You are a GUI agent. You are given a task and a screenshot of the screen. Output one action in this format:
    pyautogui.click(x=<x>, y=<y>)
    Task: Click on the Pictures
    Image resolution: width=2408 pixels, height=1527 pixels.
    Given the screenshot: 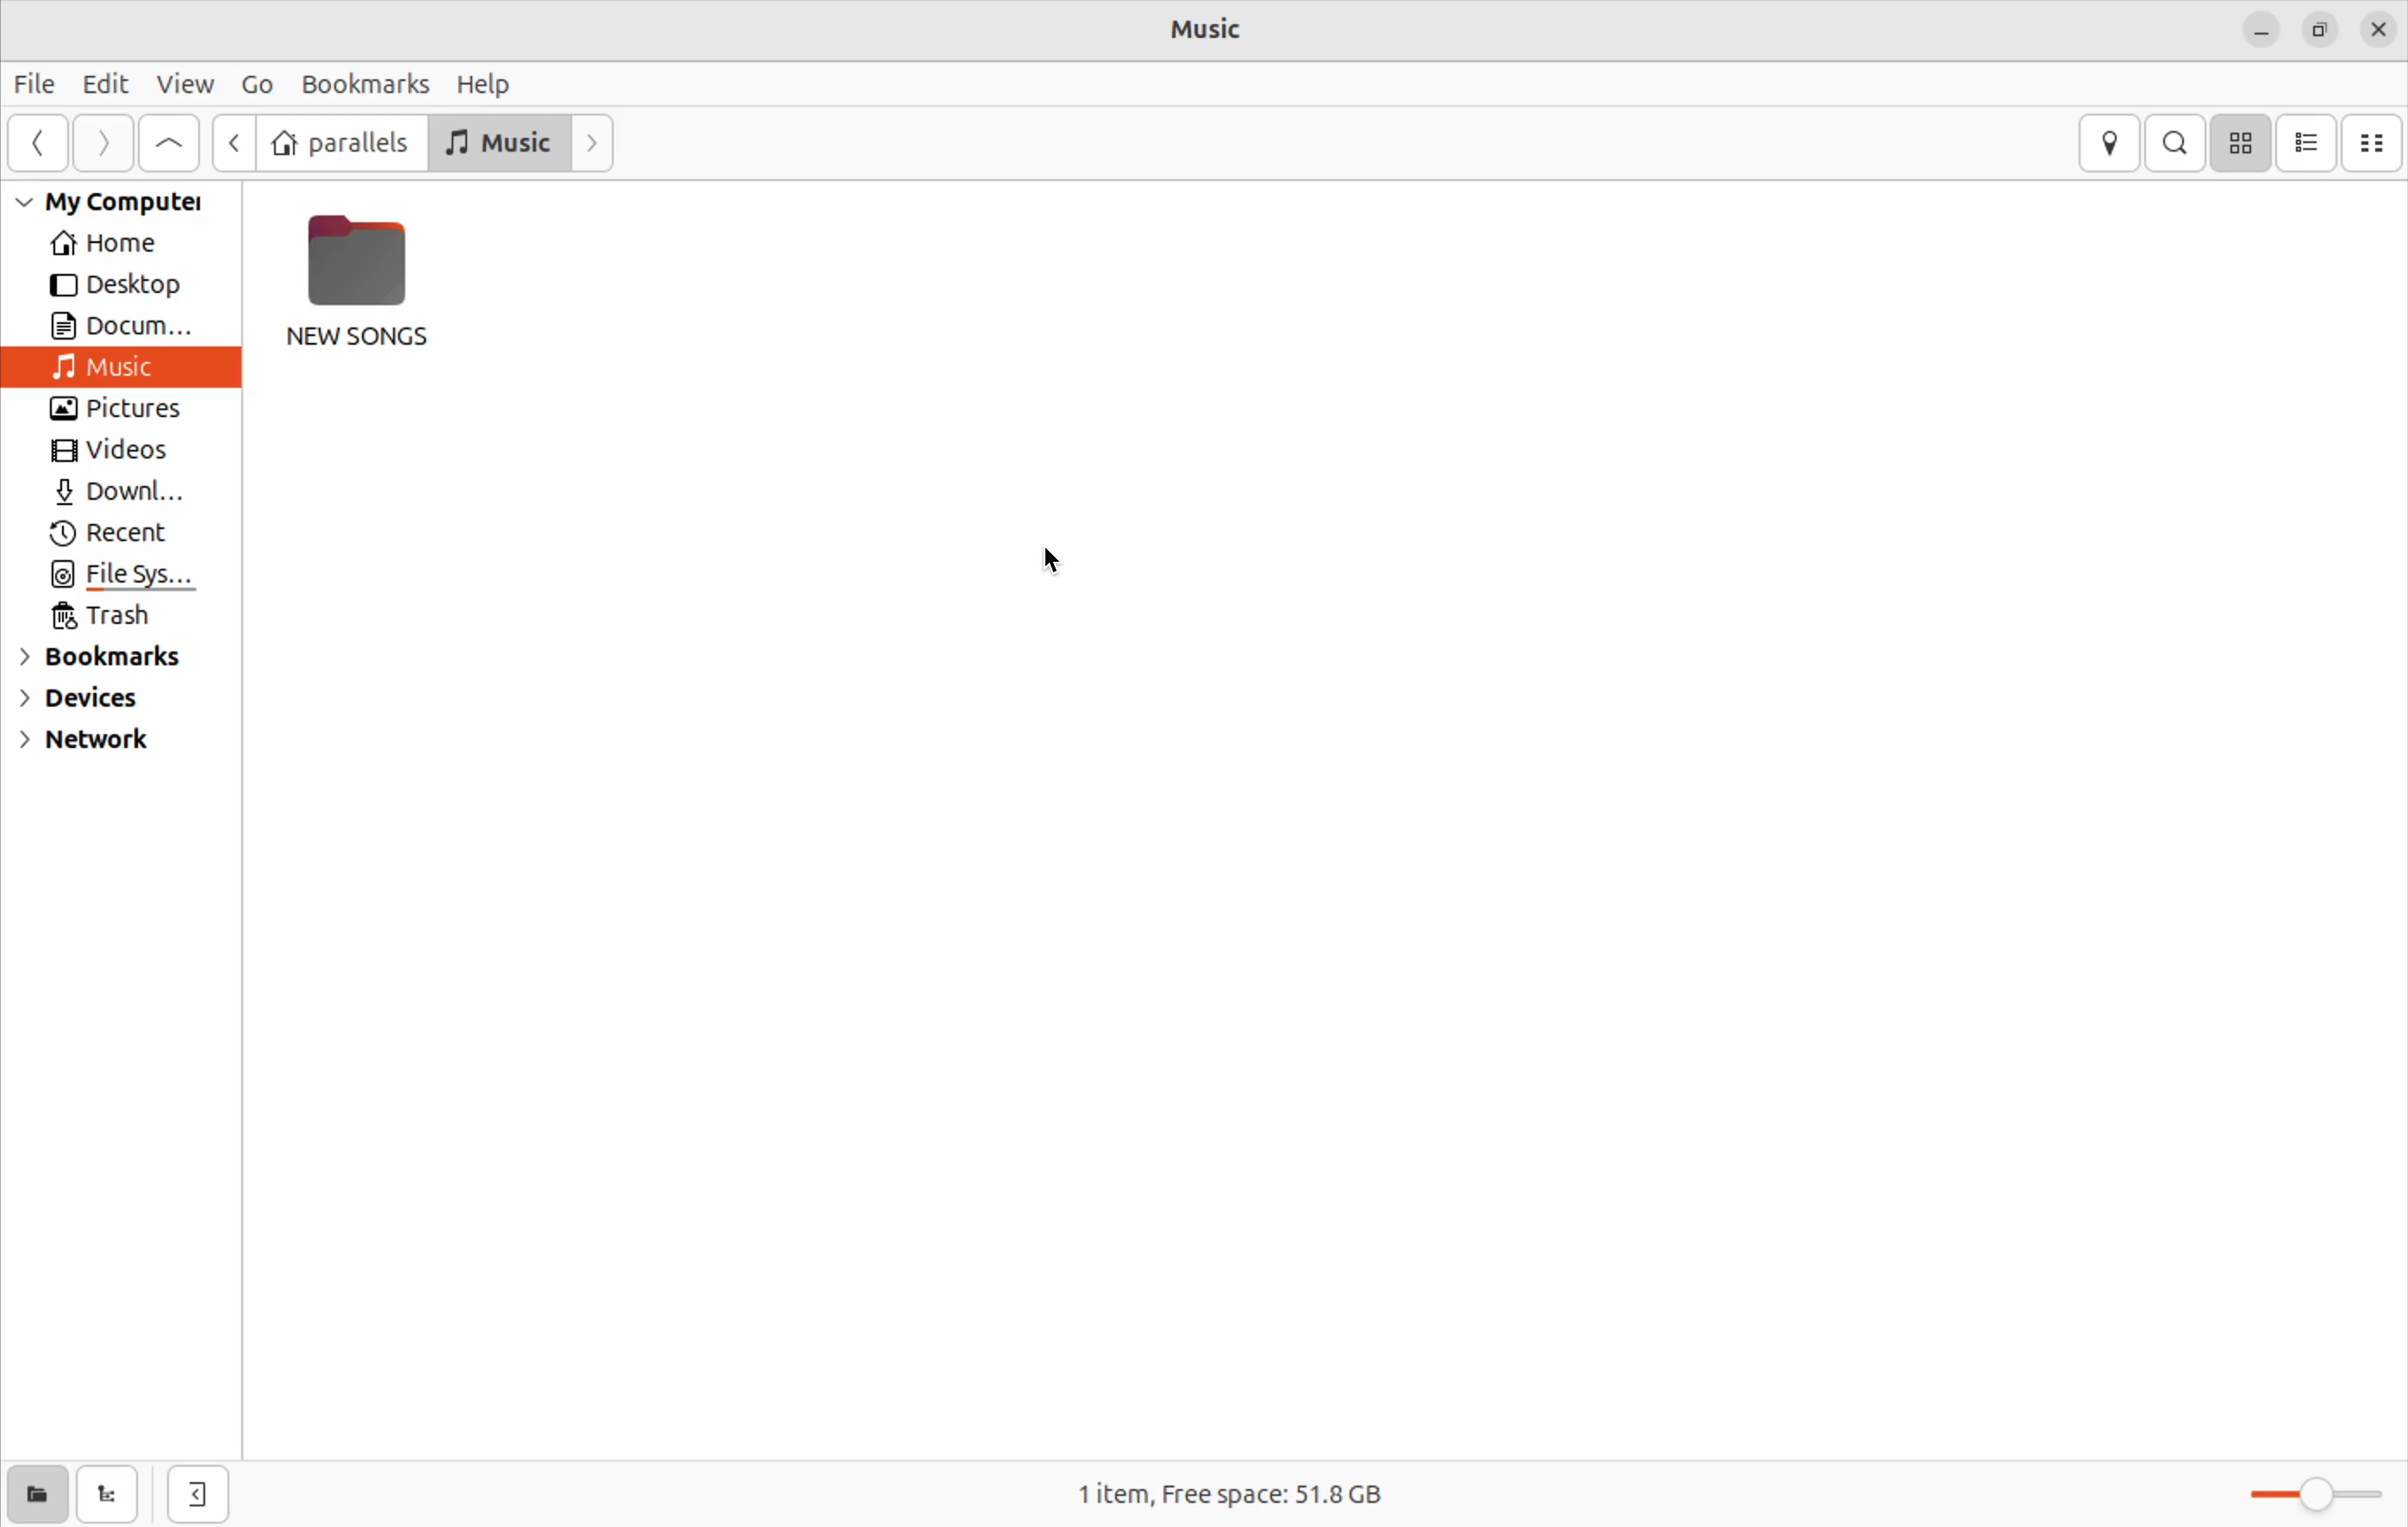 What is the action you would take?
    pyautogui.click(x=127, y=408)
    